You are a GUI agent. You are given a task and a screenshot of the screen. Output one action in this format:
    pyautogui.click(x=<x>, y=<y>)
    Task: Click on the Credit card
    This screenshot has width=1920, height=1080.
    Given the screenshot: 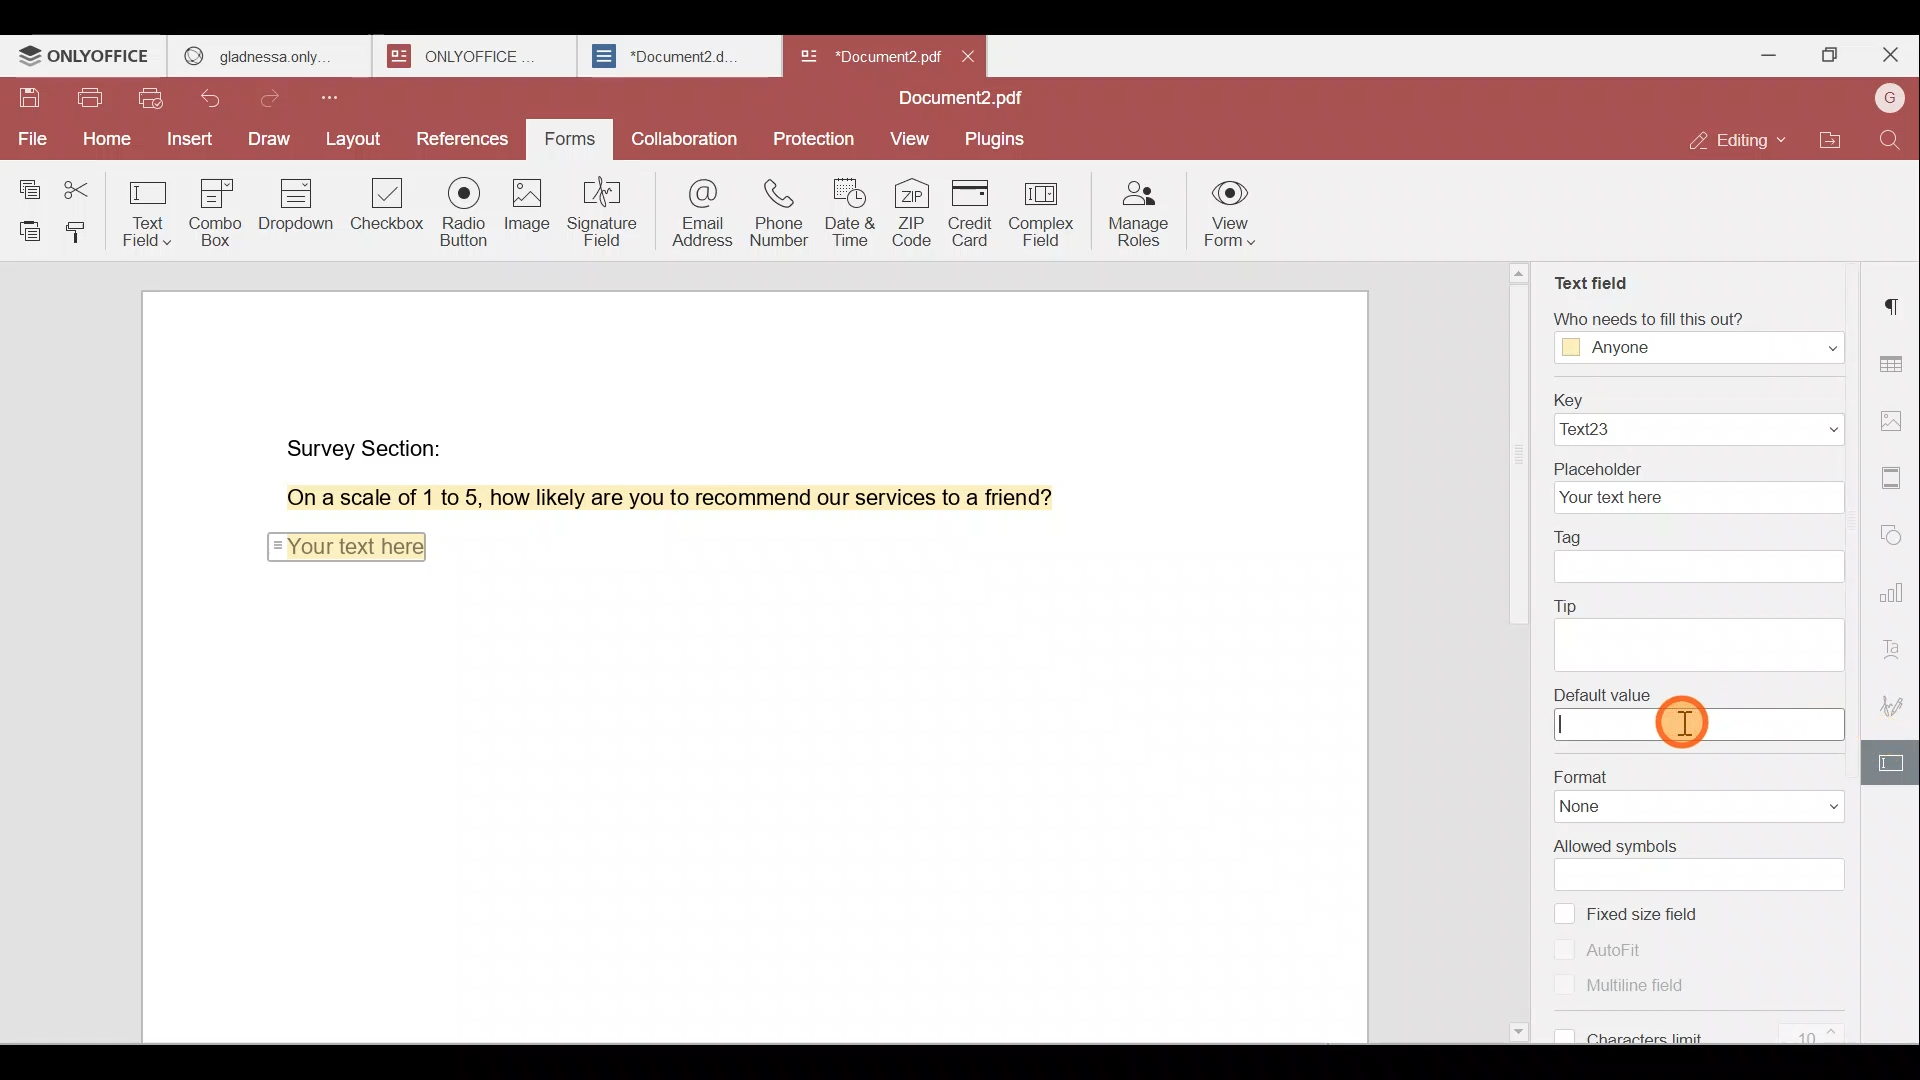 What is the action you would take?
    pyautogui.click(x=976, y=213)
    